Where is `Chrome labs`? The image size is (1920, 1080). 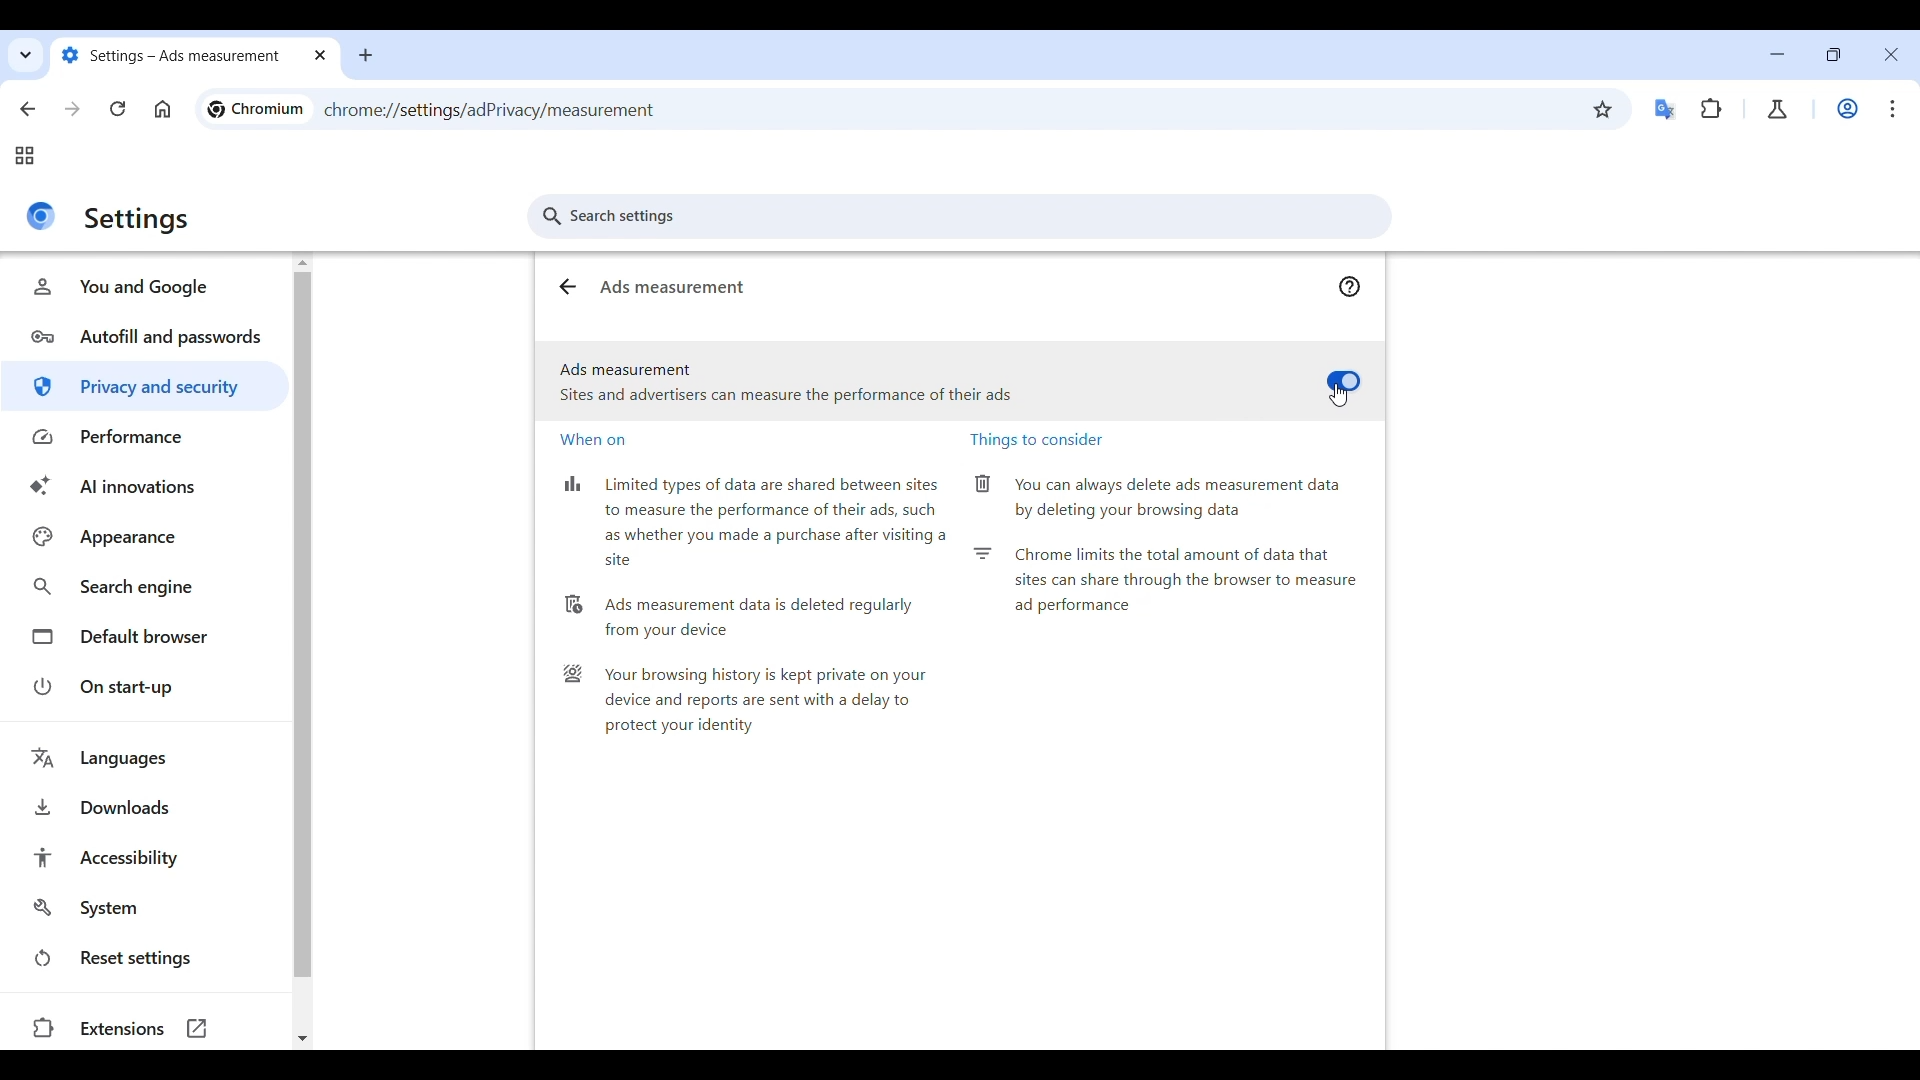 Chrome labs is located at coordinates (1777, 109).